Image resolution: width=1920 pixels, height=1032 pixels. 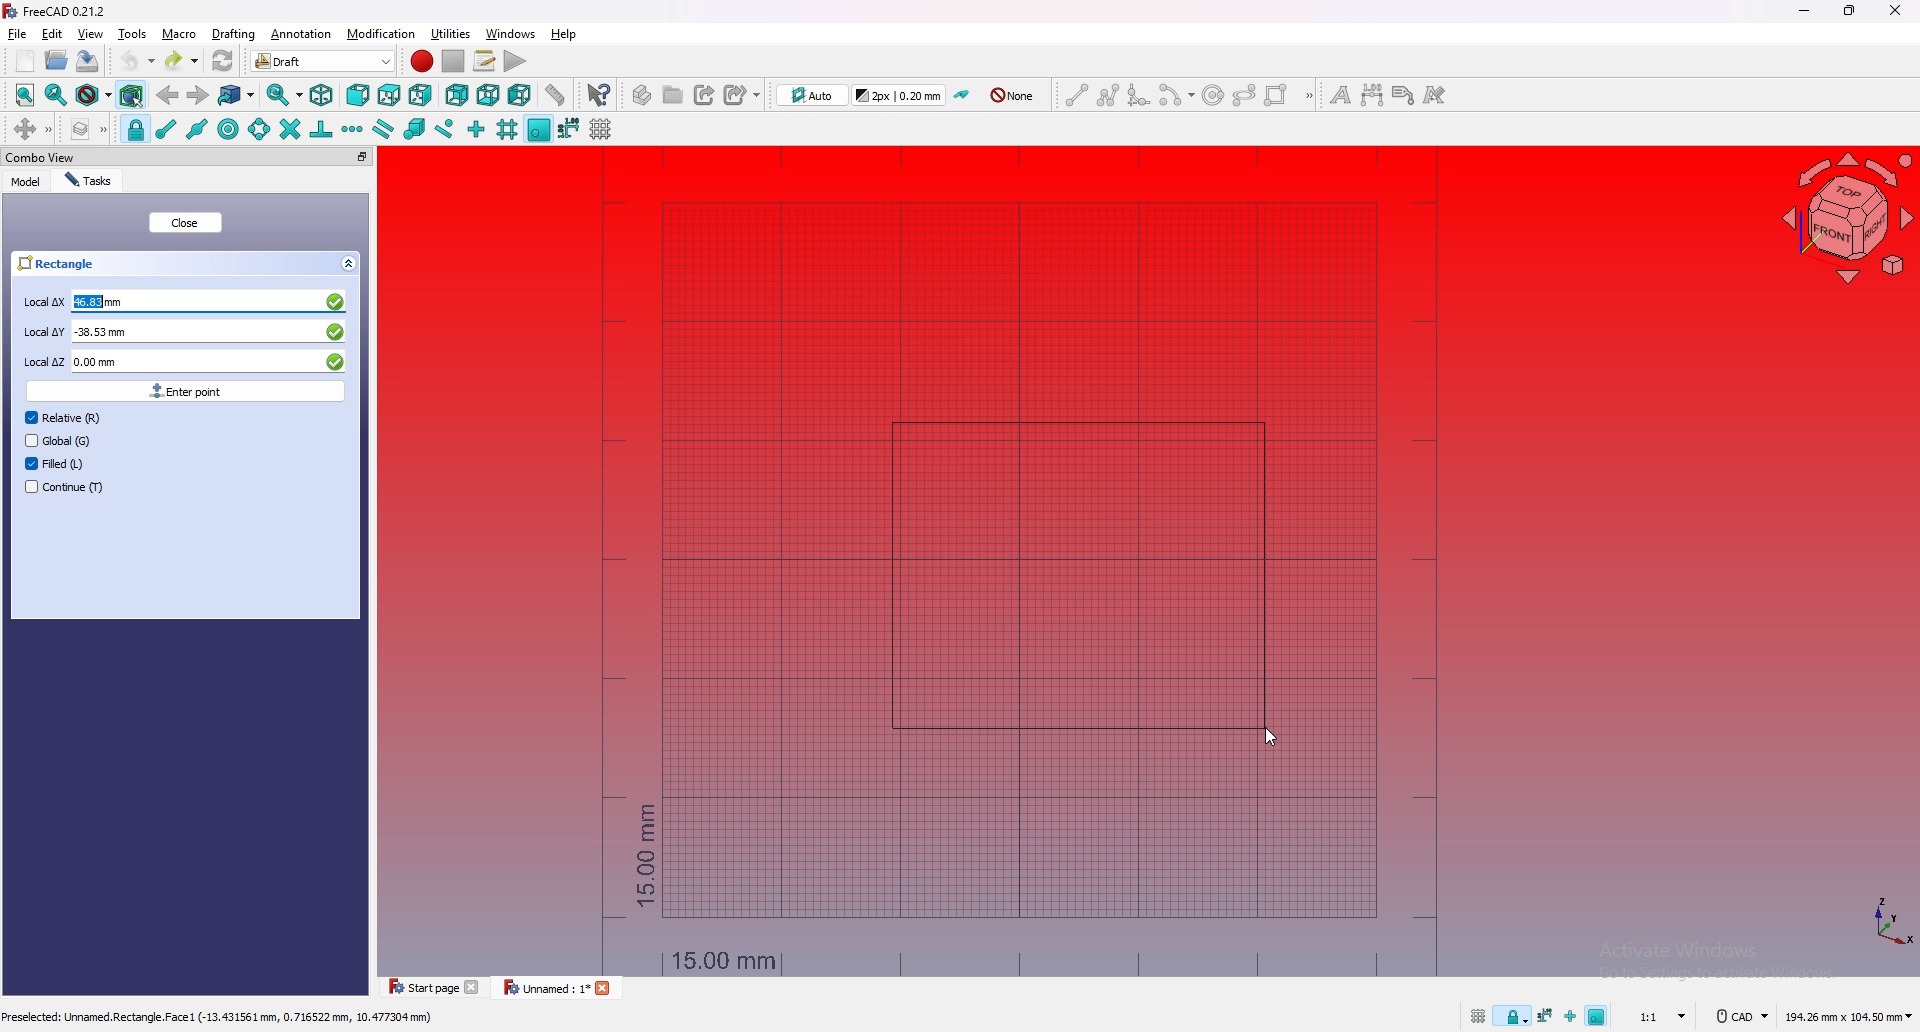 I want to click on bottom, so click(x=487, y=96).